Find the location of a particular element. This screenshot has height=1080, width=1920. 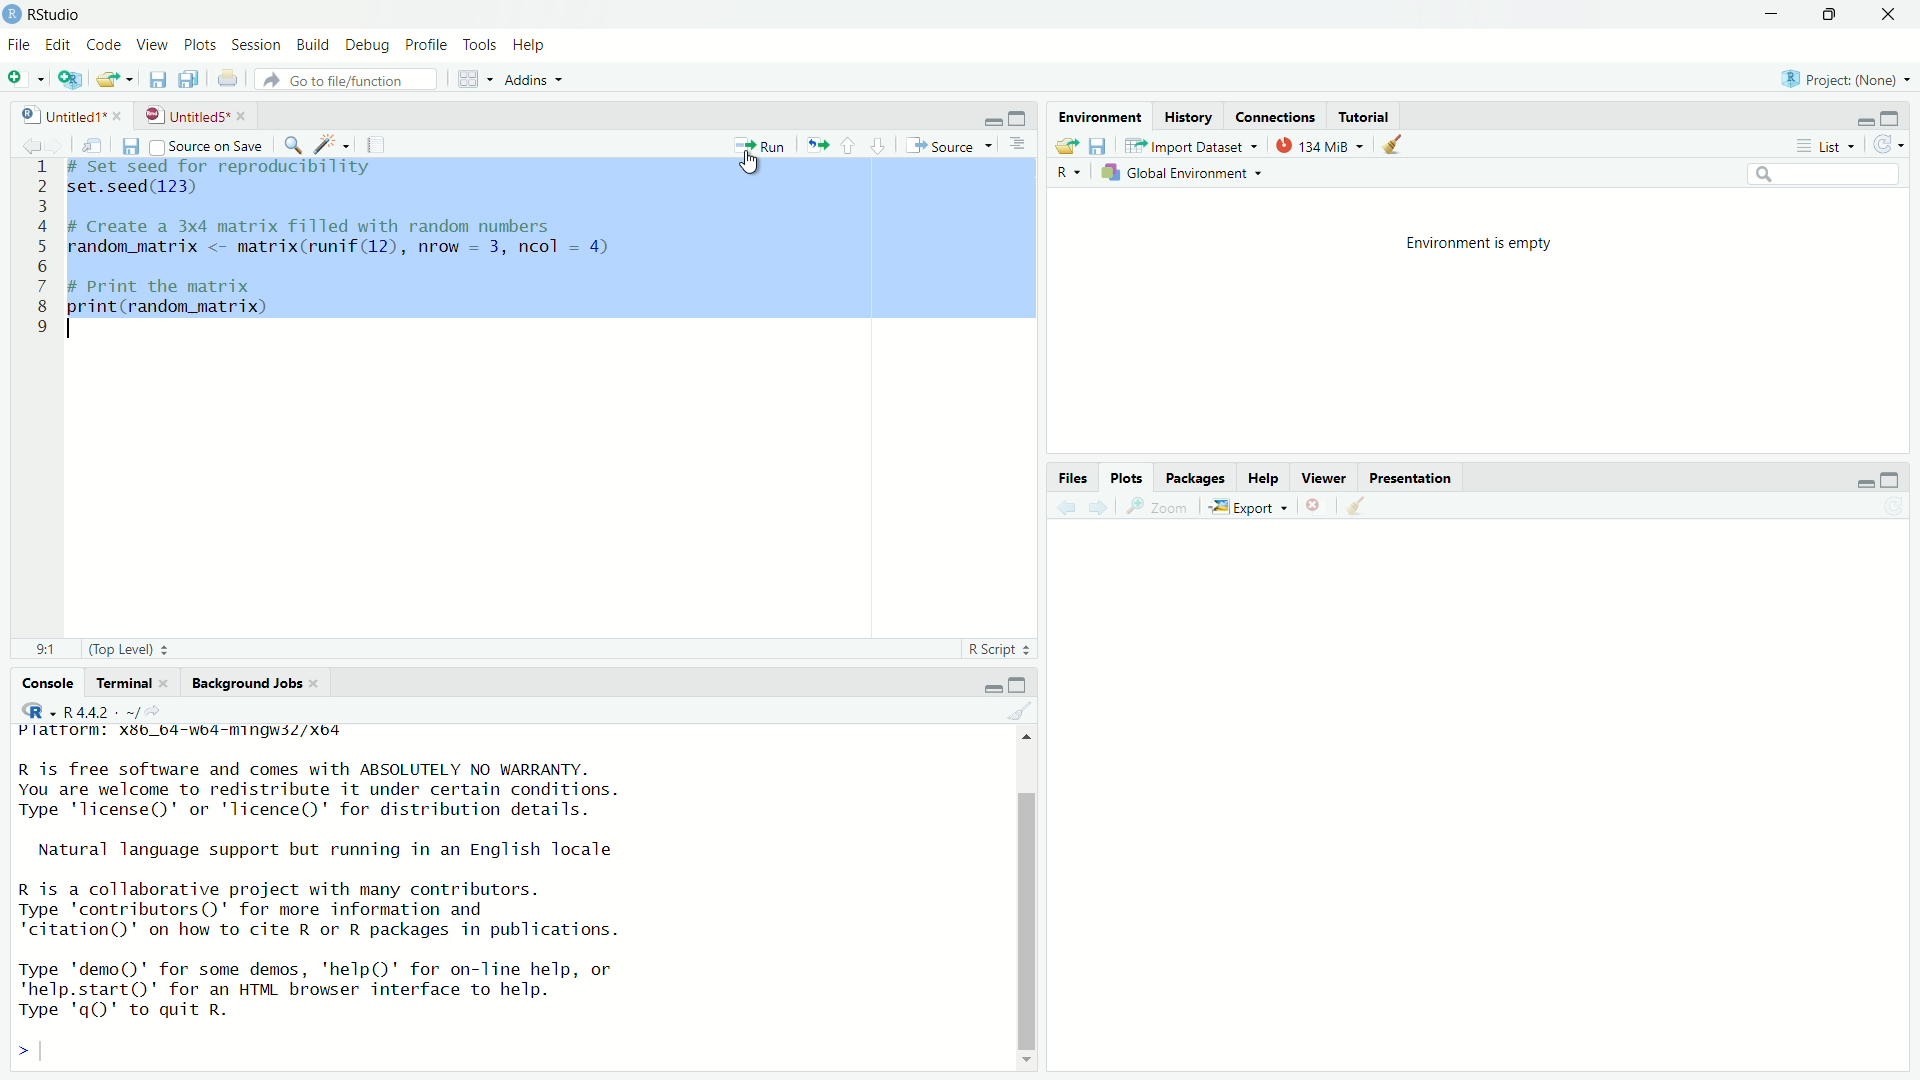

Console is located at coordinates (47, 680).